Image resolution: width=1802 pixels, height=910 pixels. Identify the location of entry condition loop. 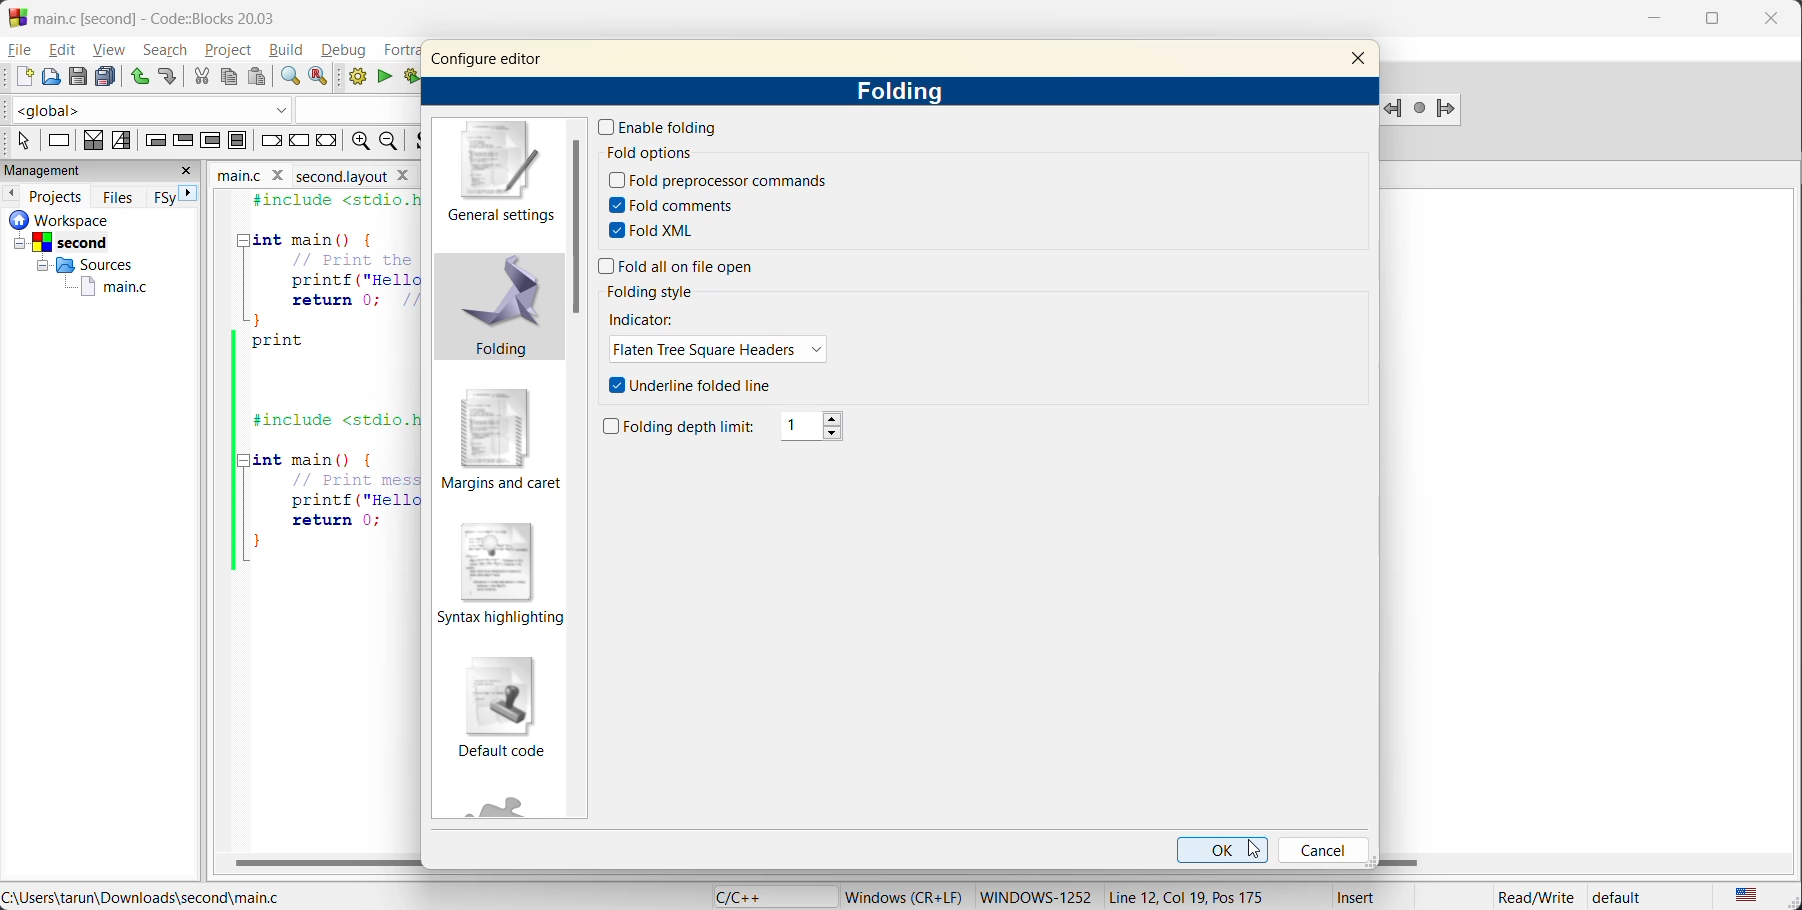
(153, 140).